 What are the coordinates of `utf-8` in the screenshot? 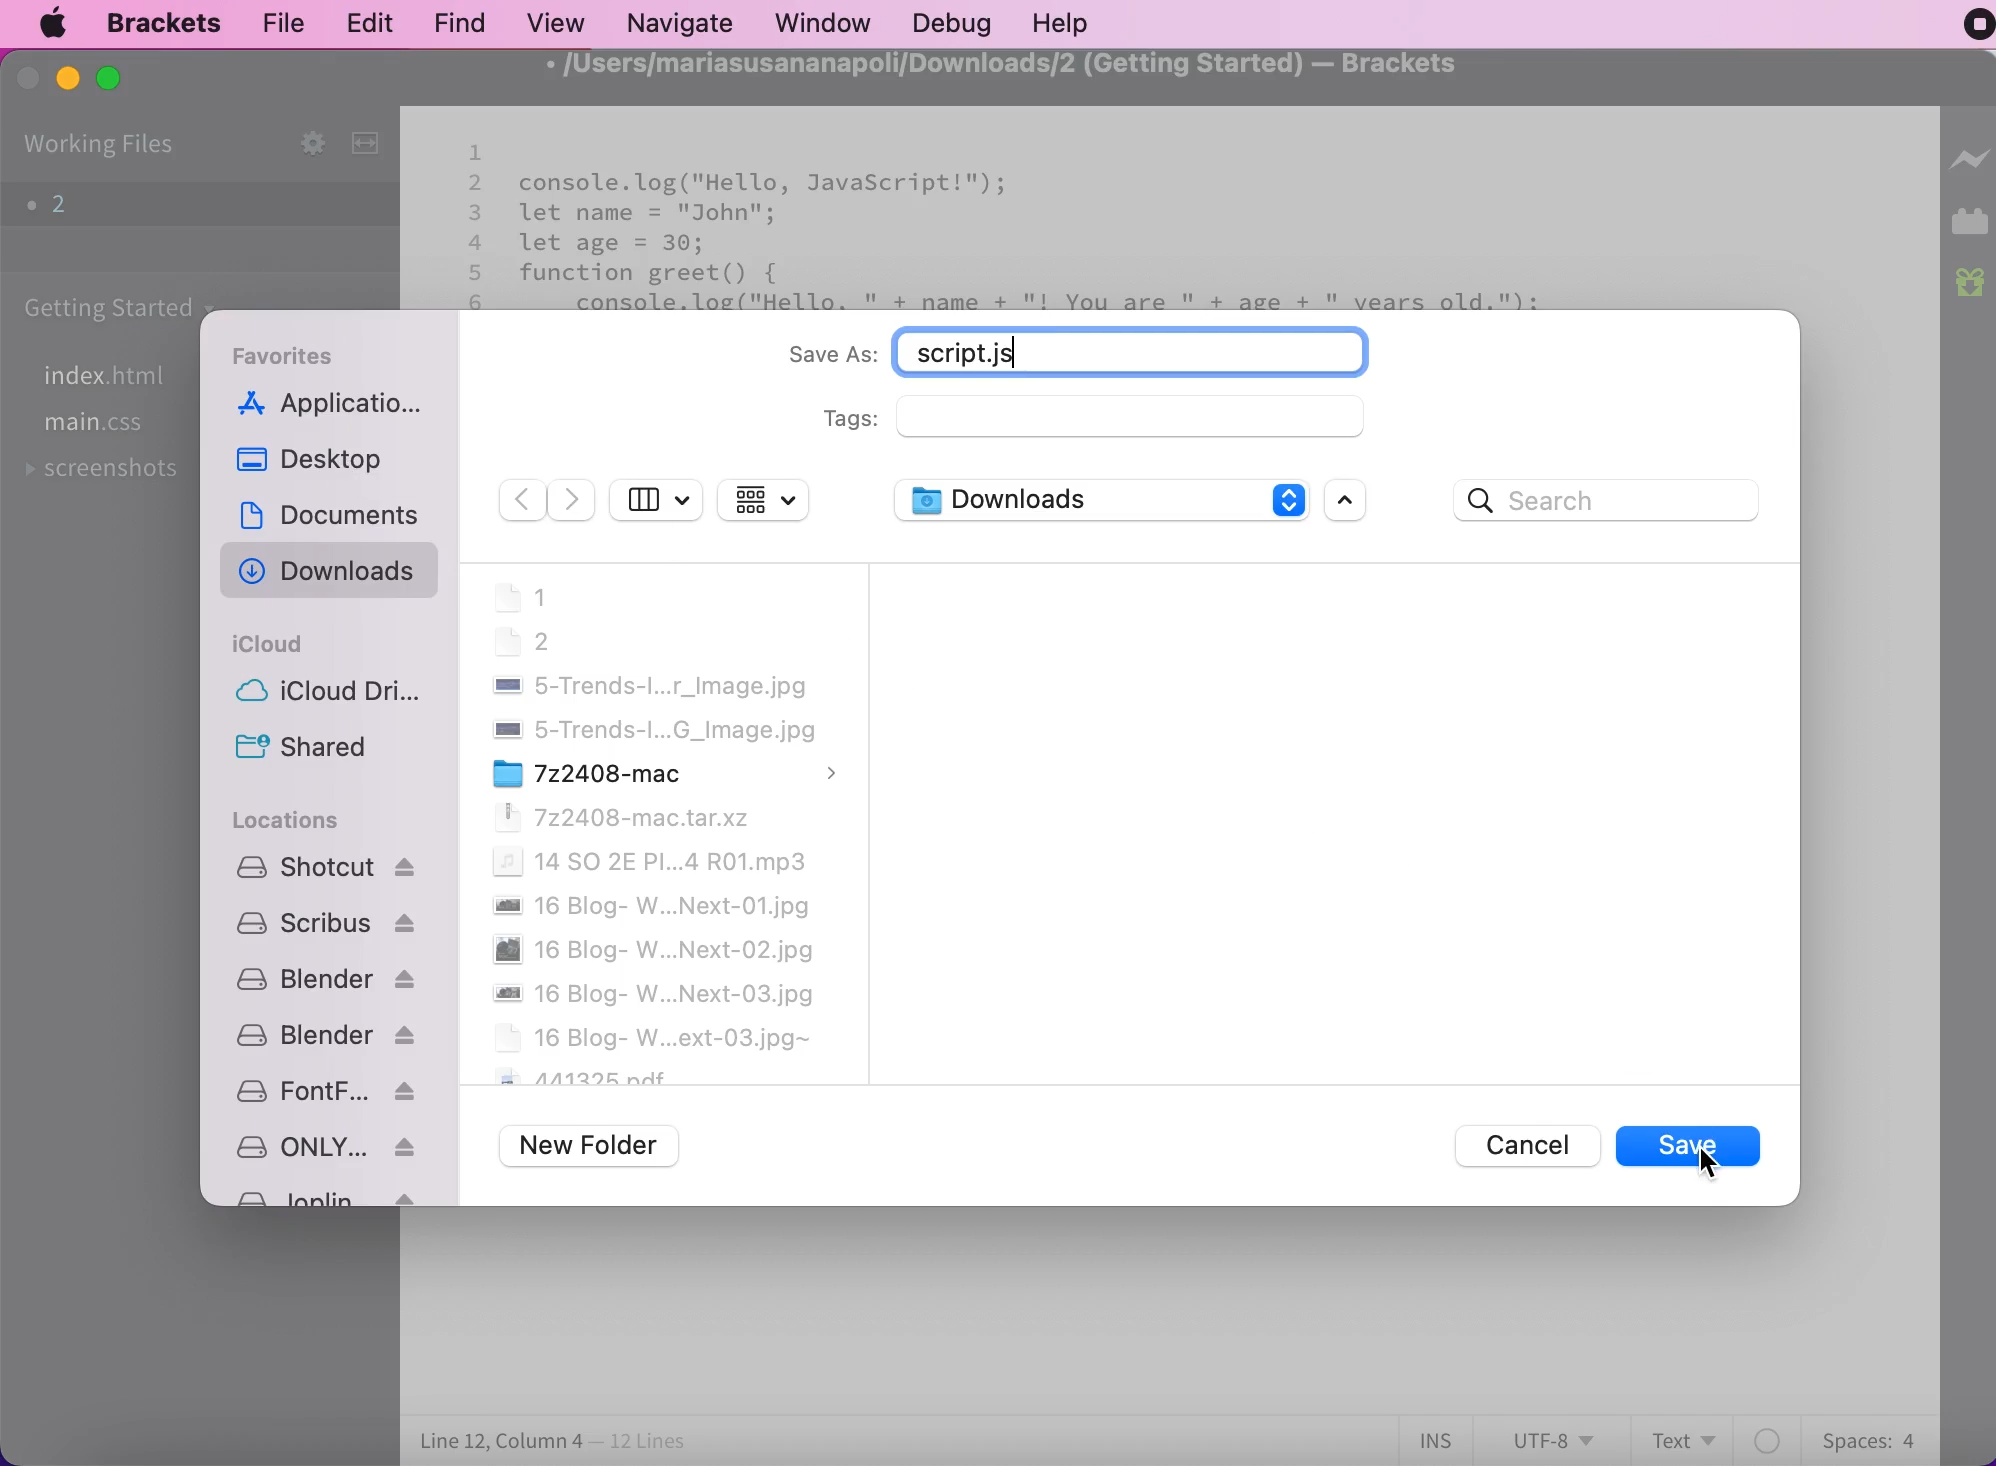 It's located at (1551, 1440).